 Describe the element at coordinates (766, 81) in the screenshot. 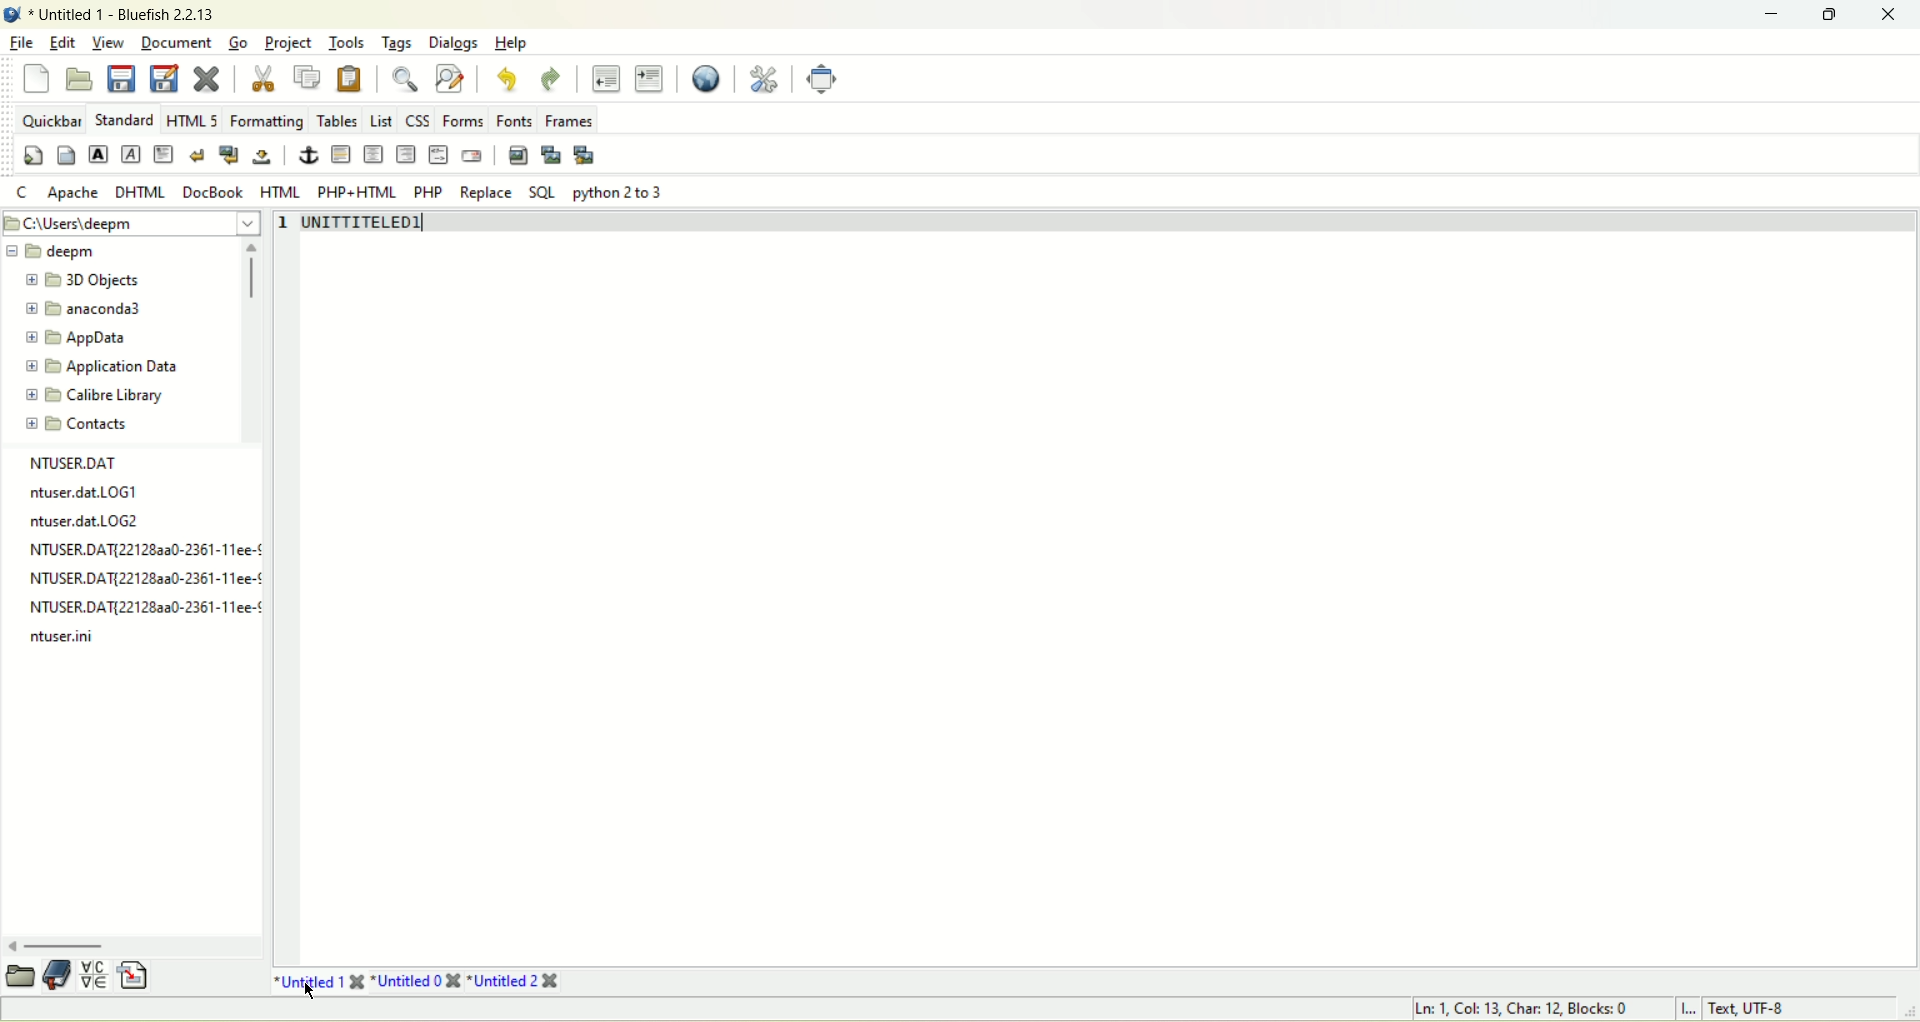

I see `edit preferences` at that location.